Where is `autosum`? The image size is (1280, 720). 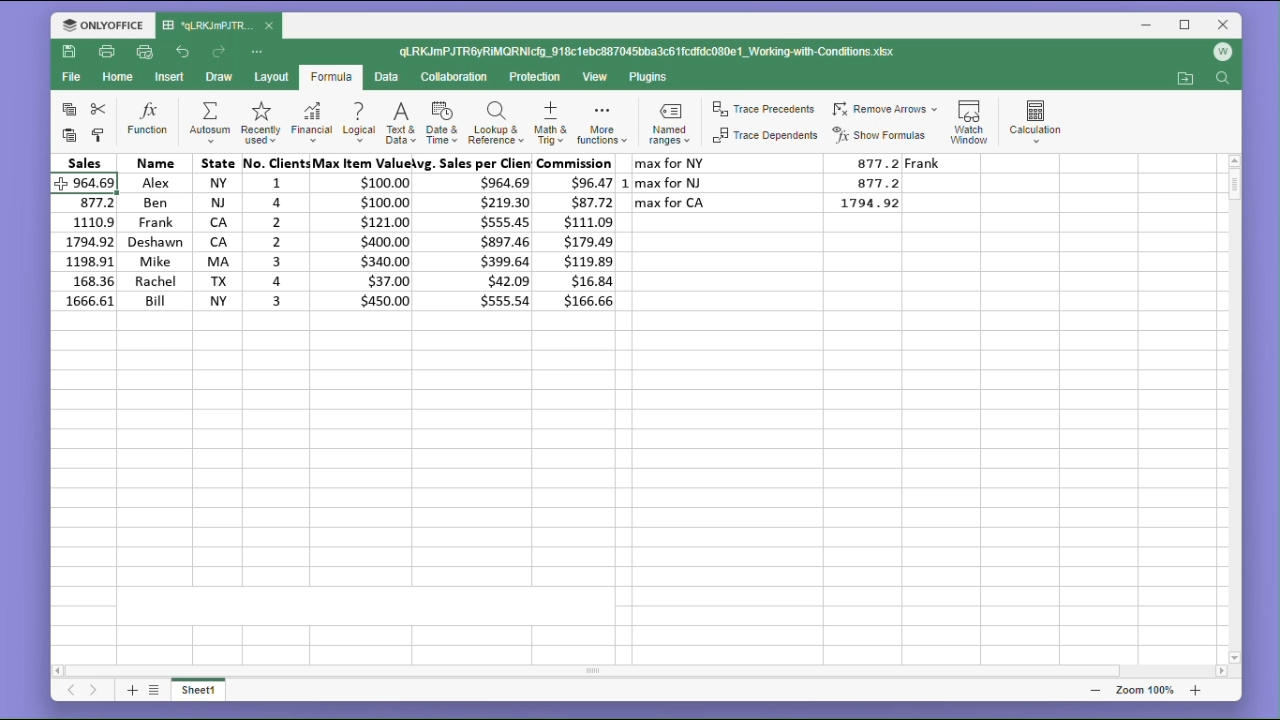 autosum is located at coordinates (209, 124).